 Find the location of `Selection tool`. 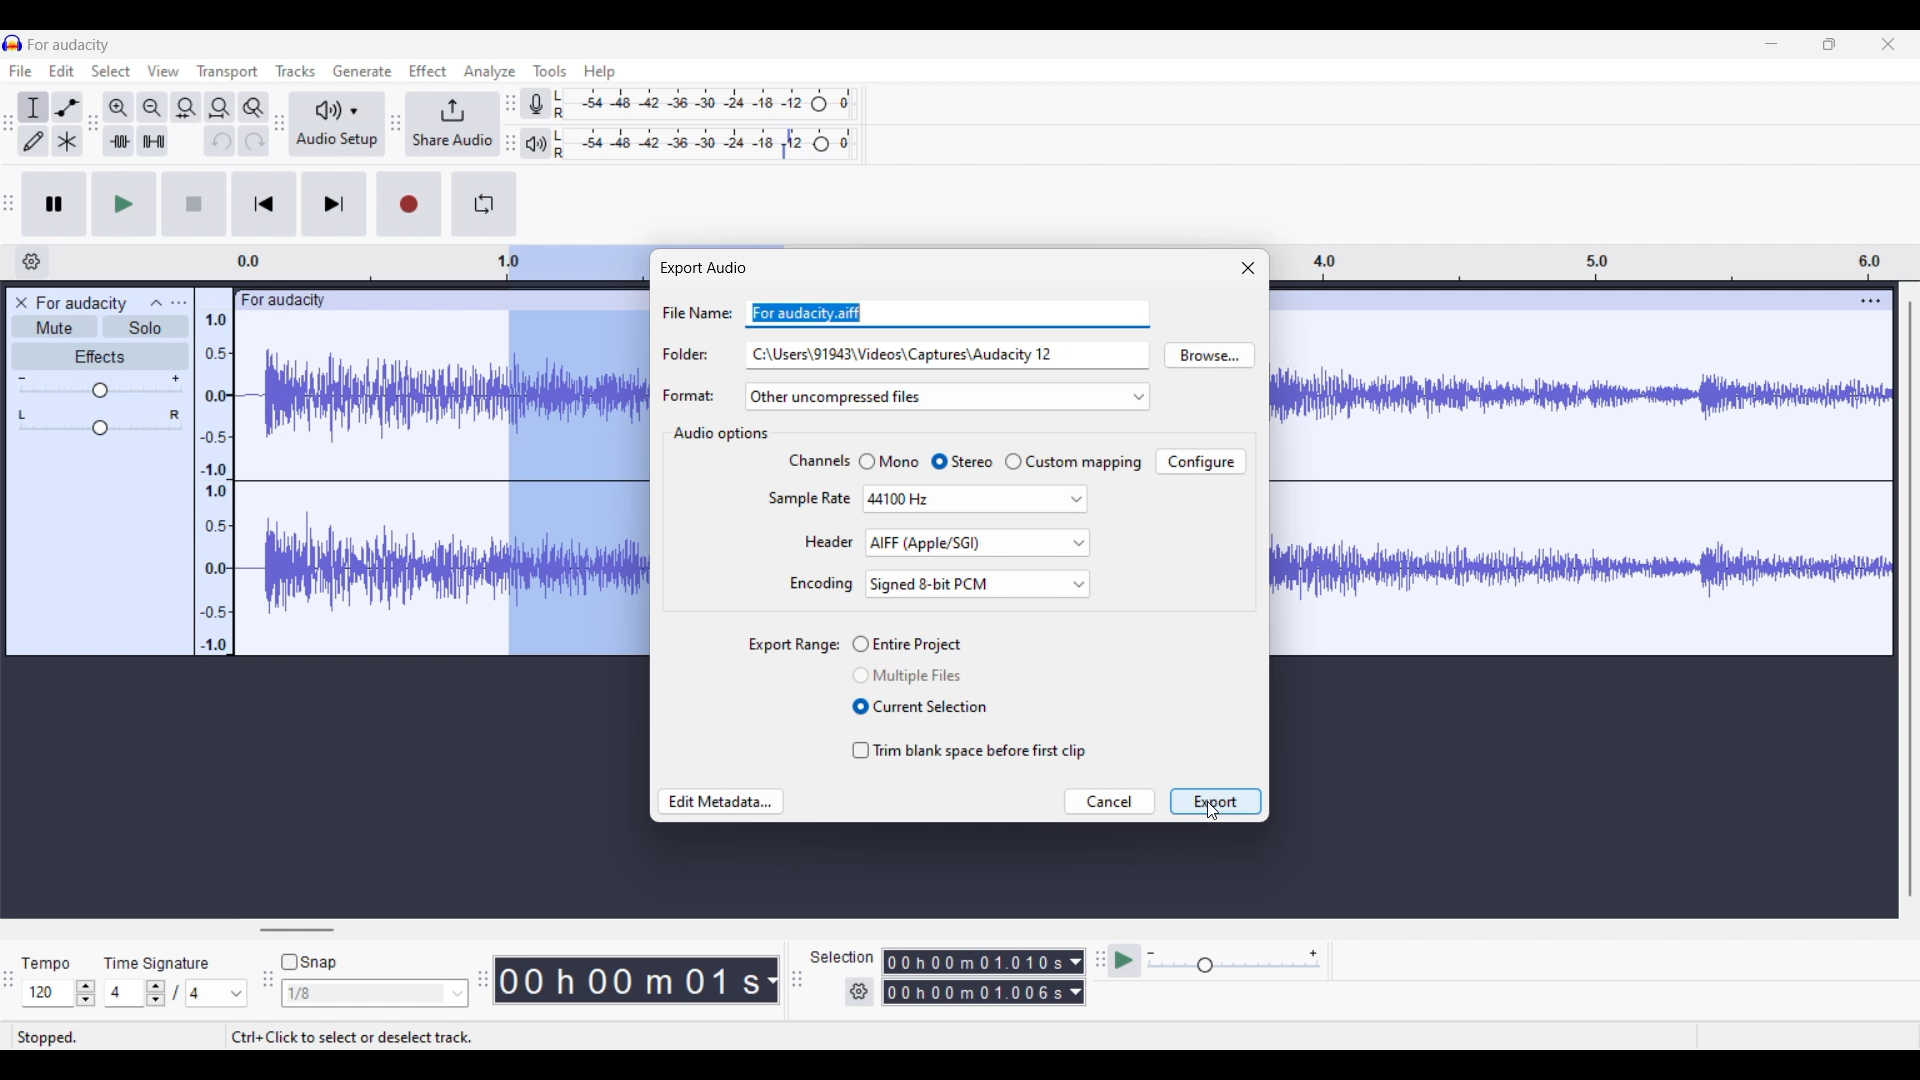

Selection tool is located at coordinates (34, 108).